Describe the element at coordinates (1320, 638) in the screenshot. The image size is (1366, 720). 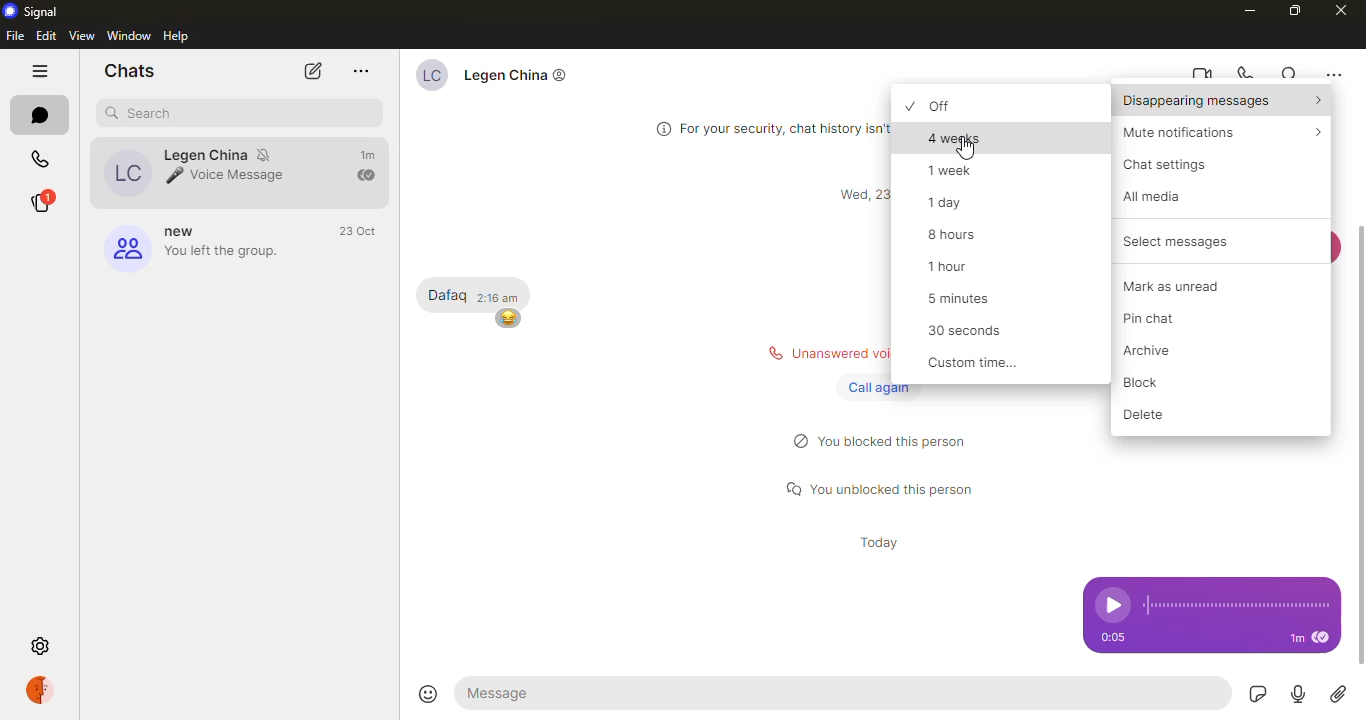
I see `seen` at that location.